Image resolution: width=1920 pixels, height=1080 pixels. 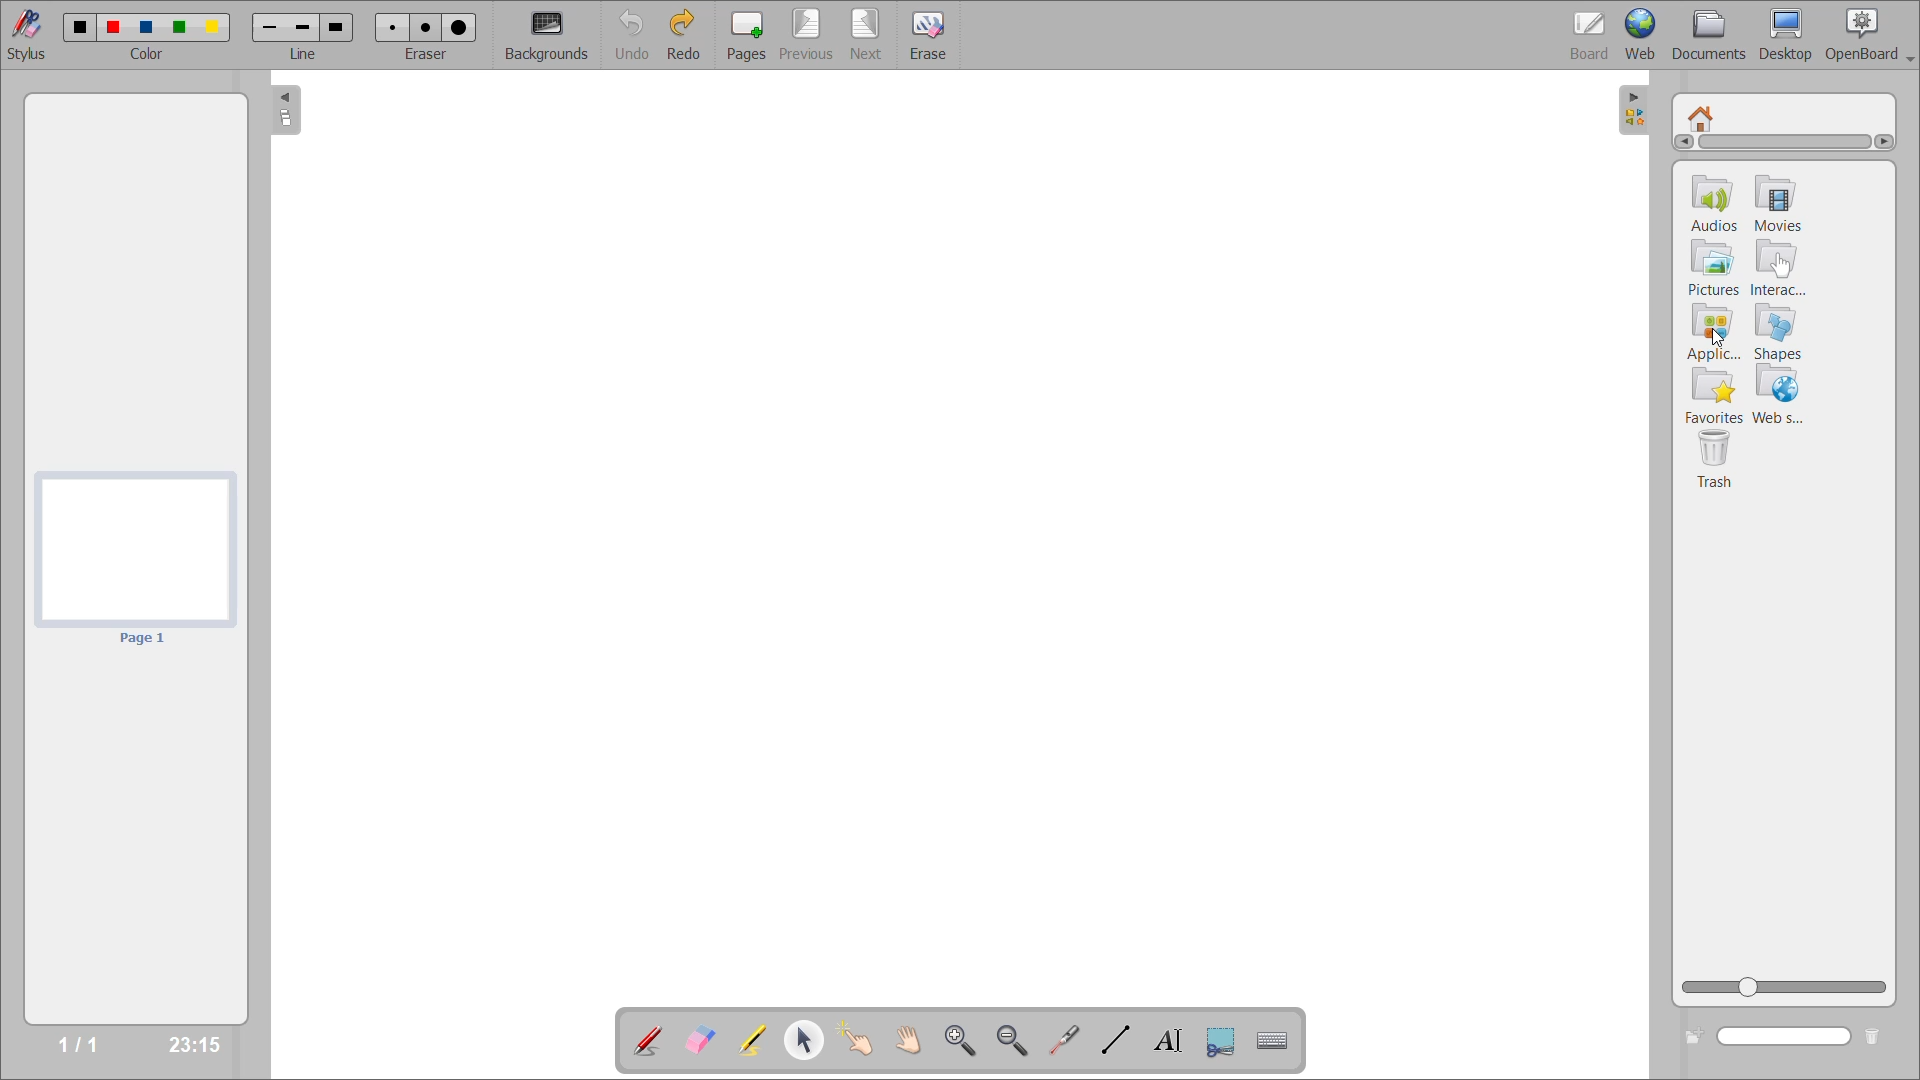 I want to click on stylus, so click(x=23, y=32).